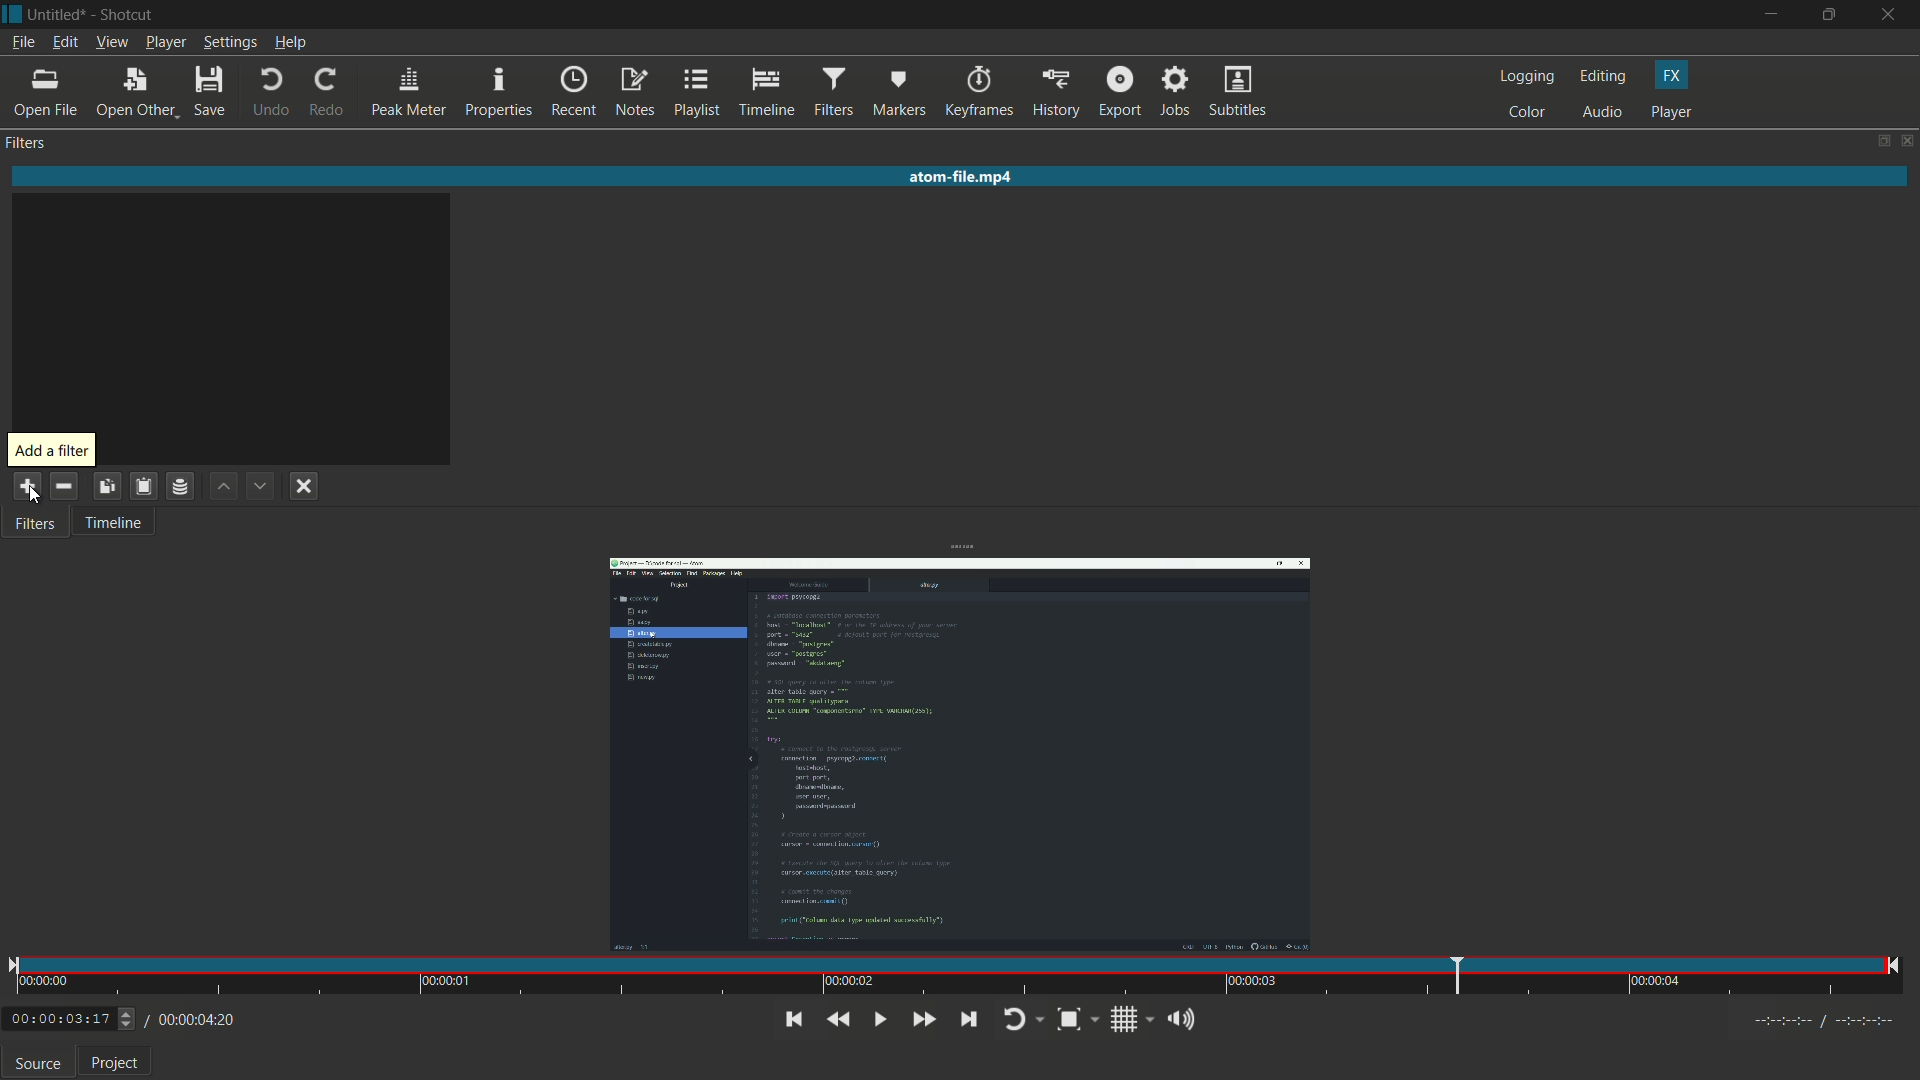  I want to click on move filter down, so click(262, 486).